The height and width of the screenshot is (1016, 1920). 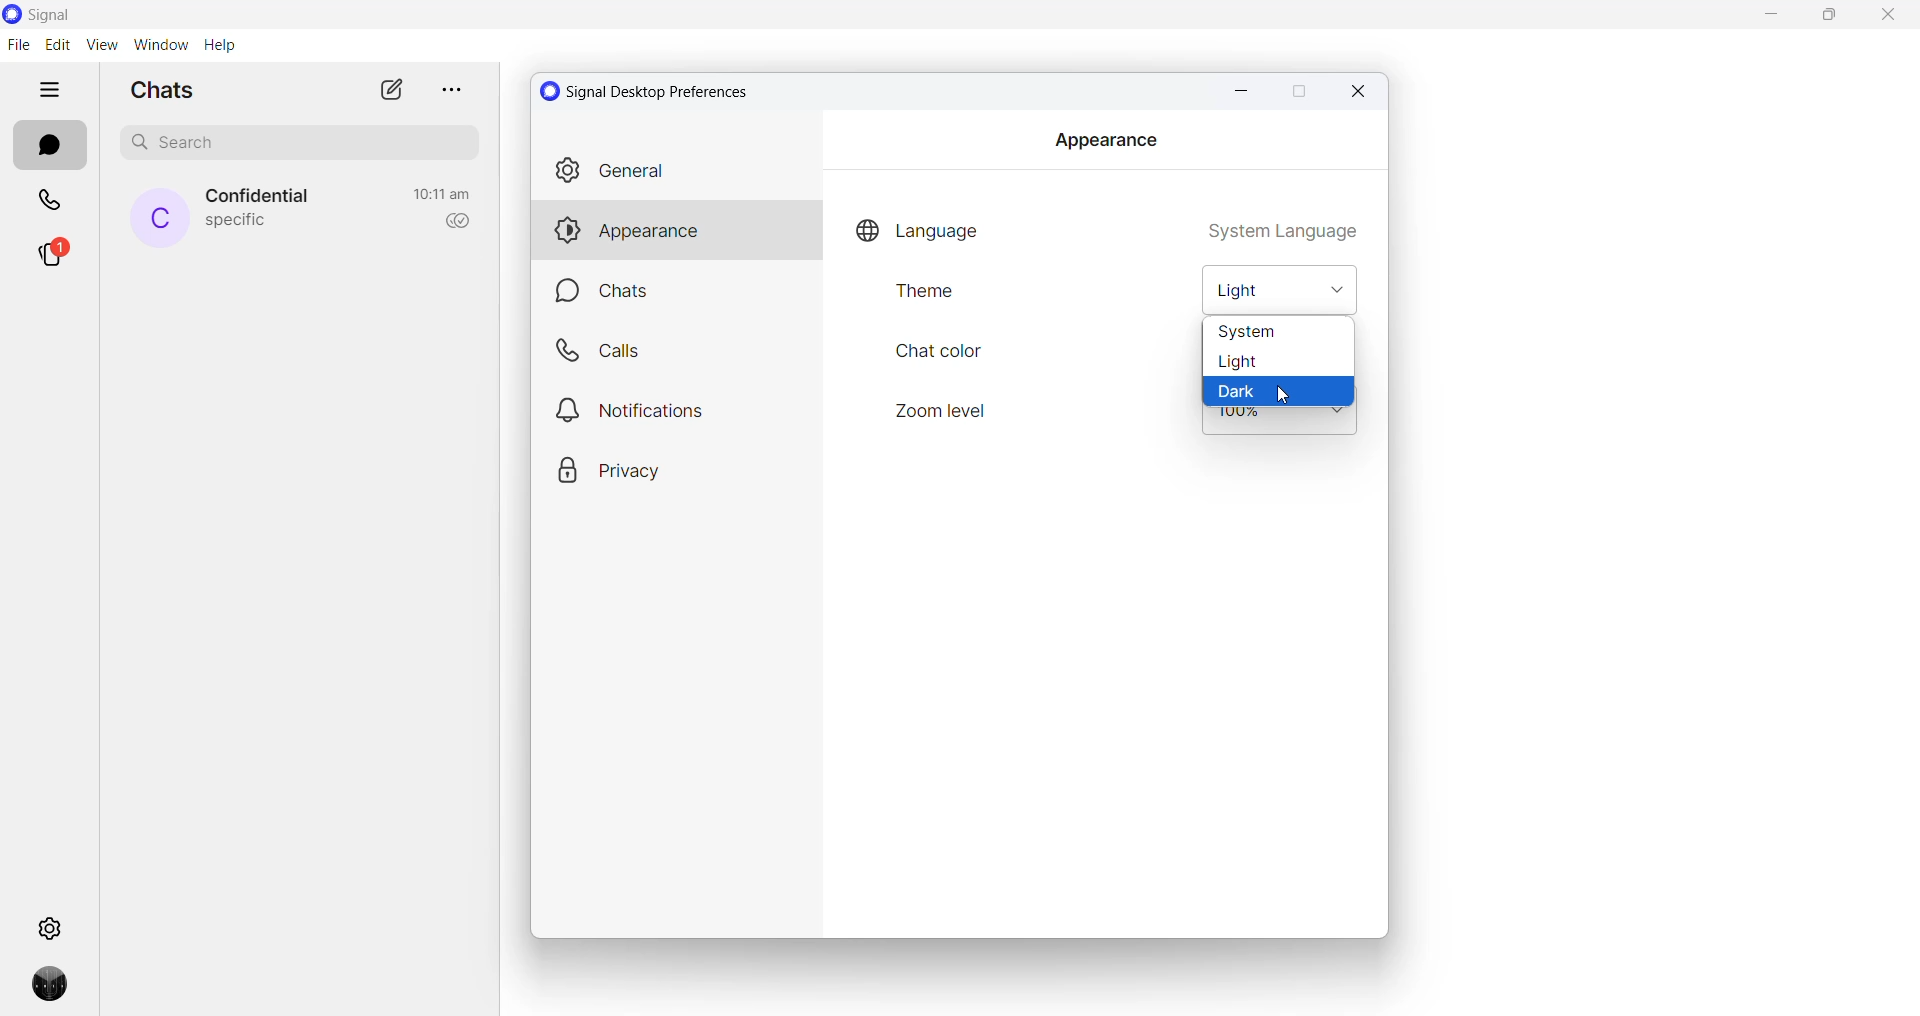 I want to click on more options, so click(x=448, y=89).